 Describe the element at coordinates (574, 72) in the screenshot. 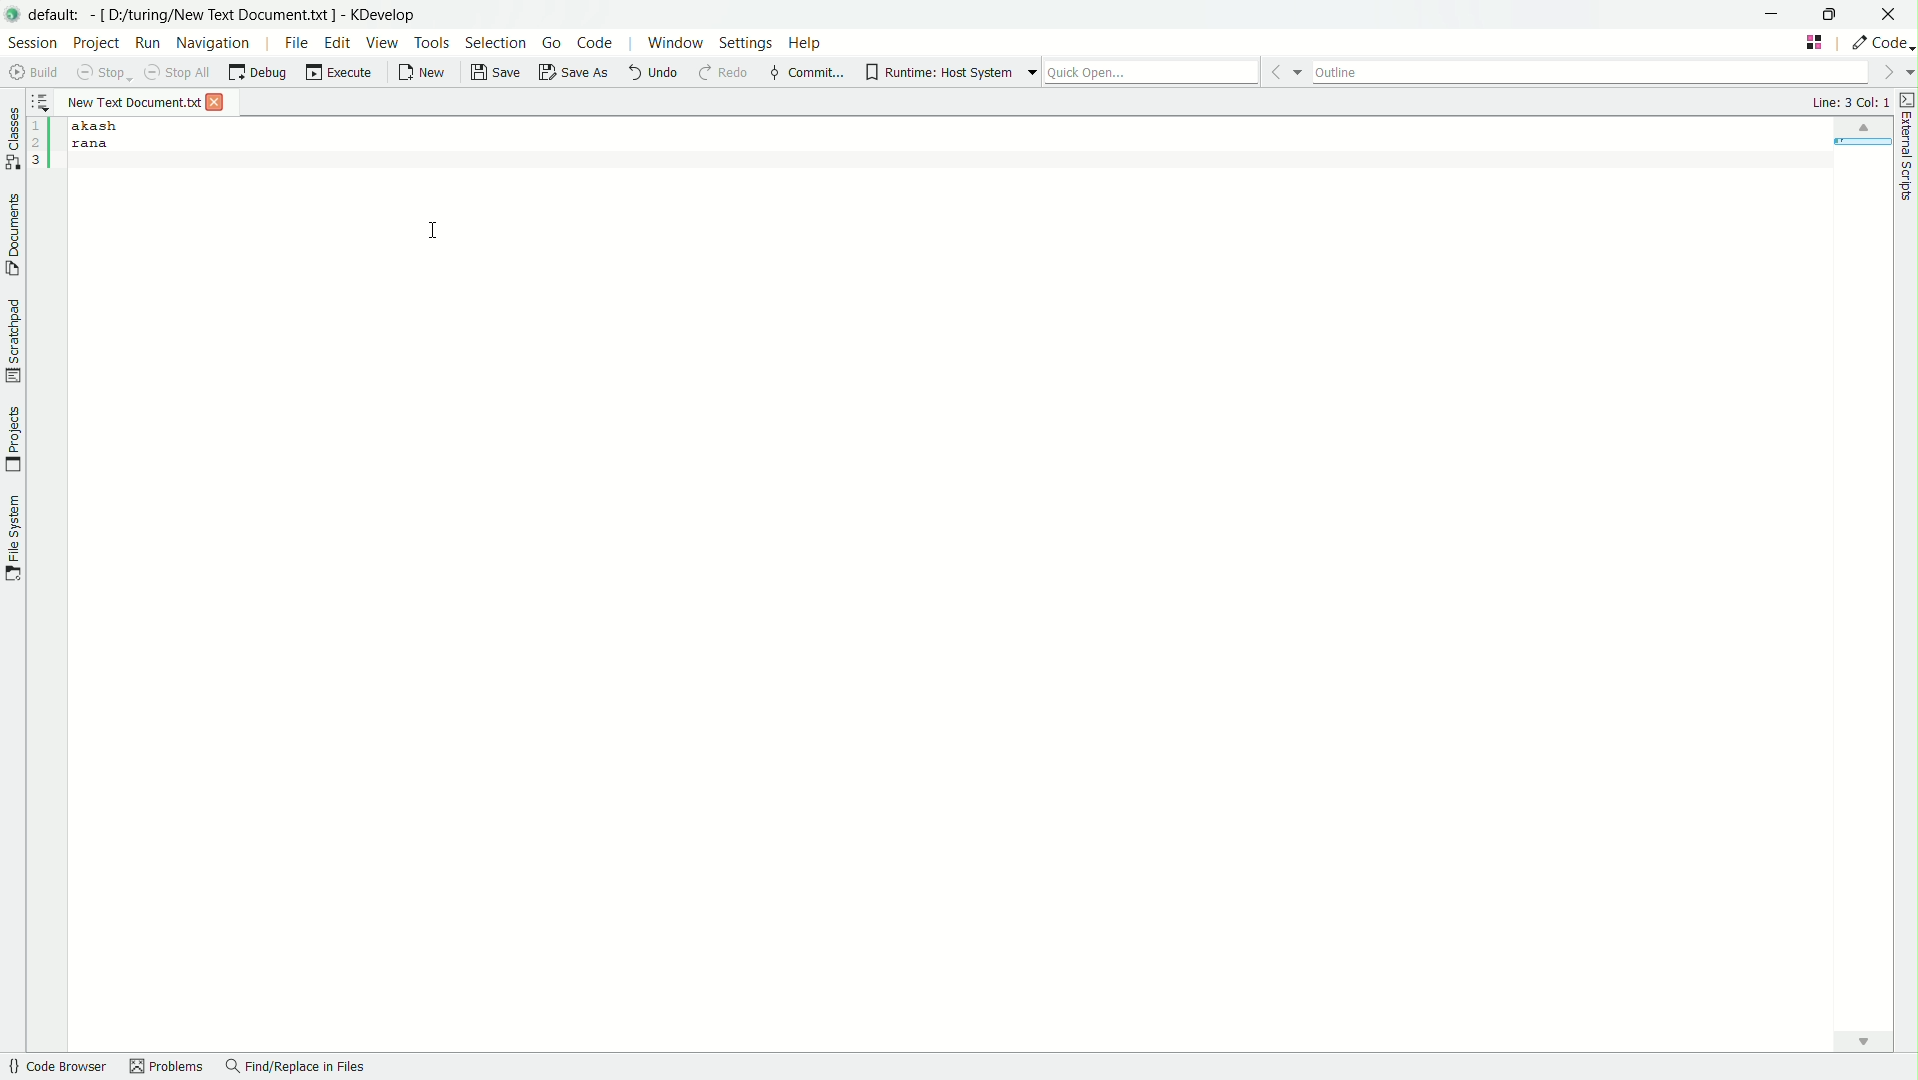

I see `save as` at that location.